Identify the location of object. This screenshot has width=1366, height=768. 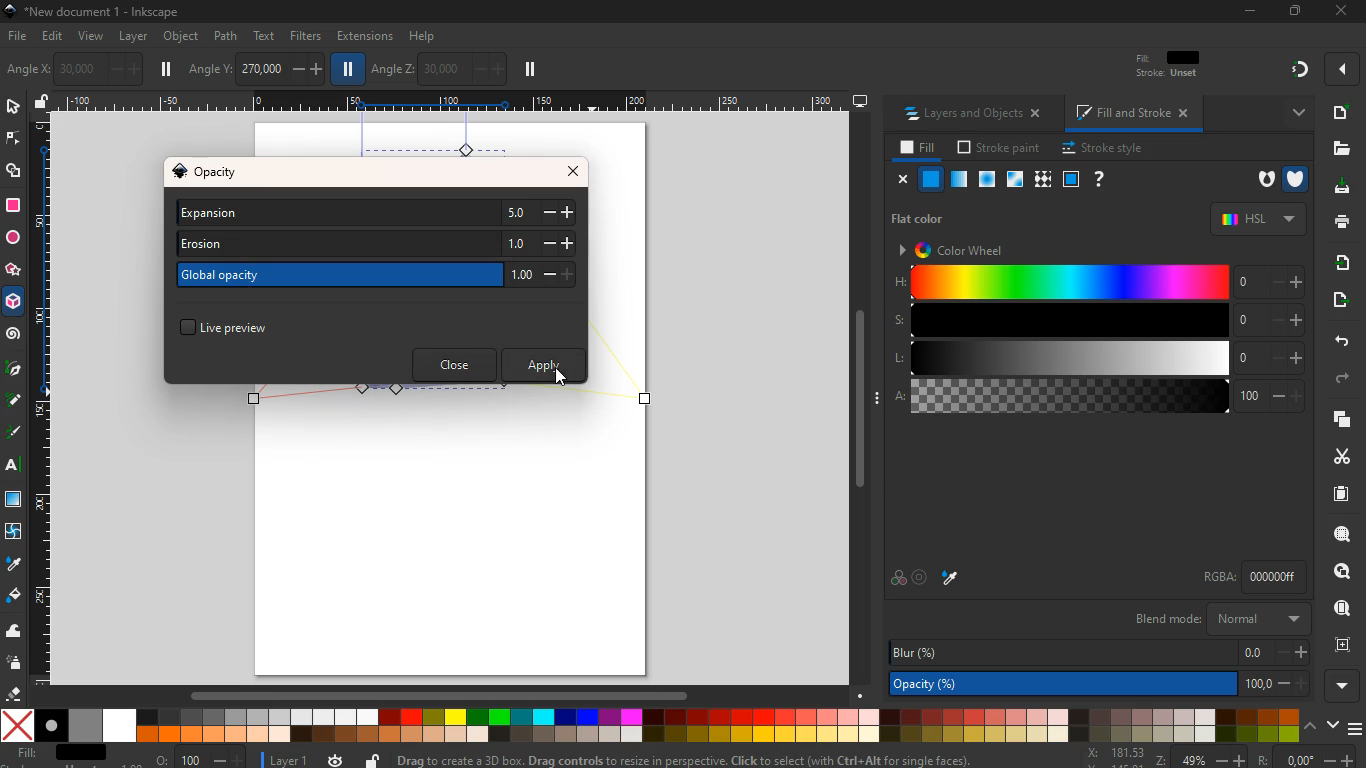
(181, 36).